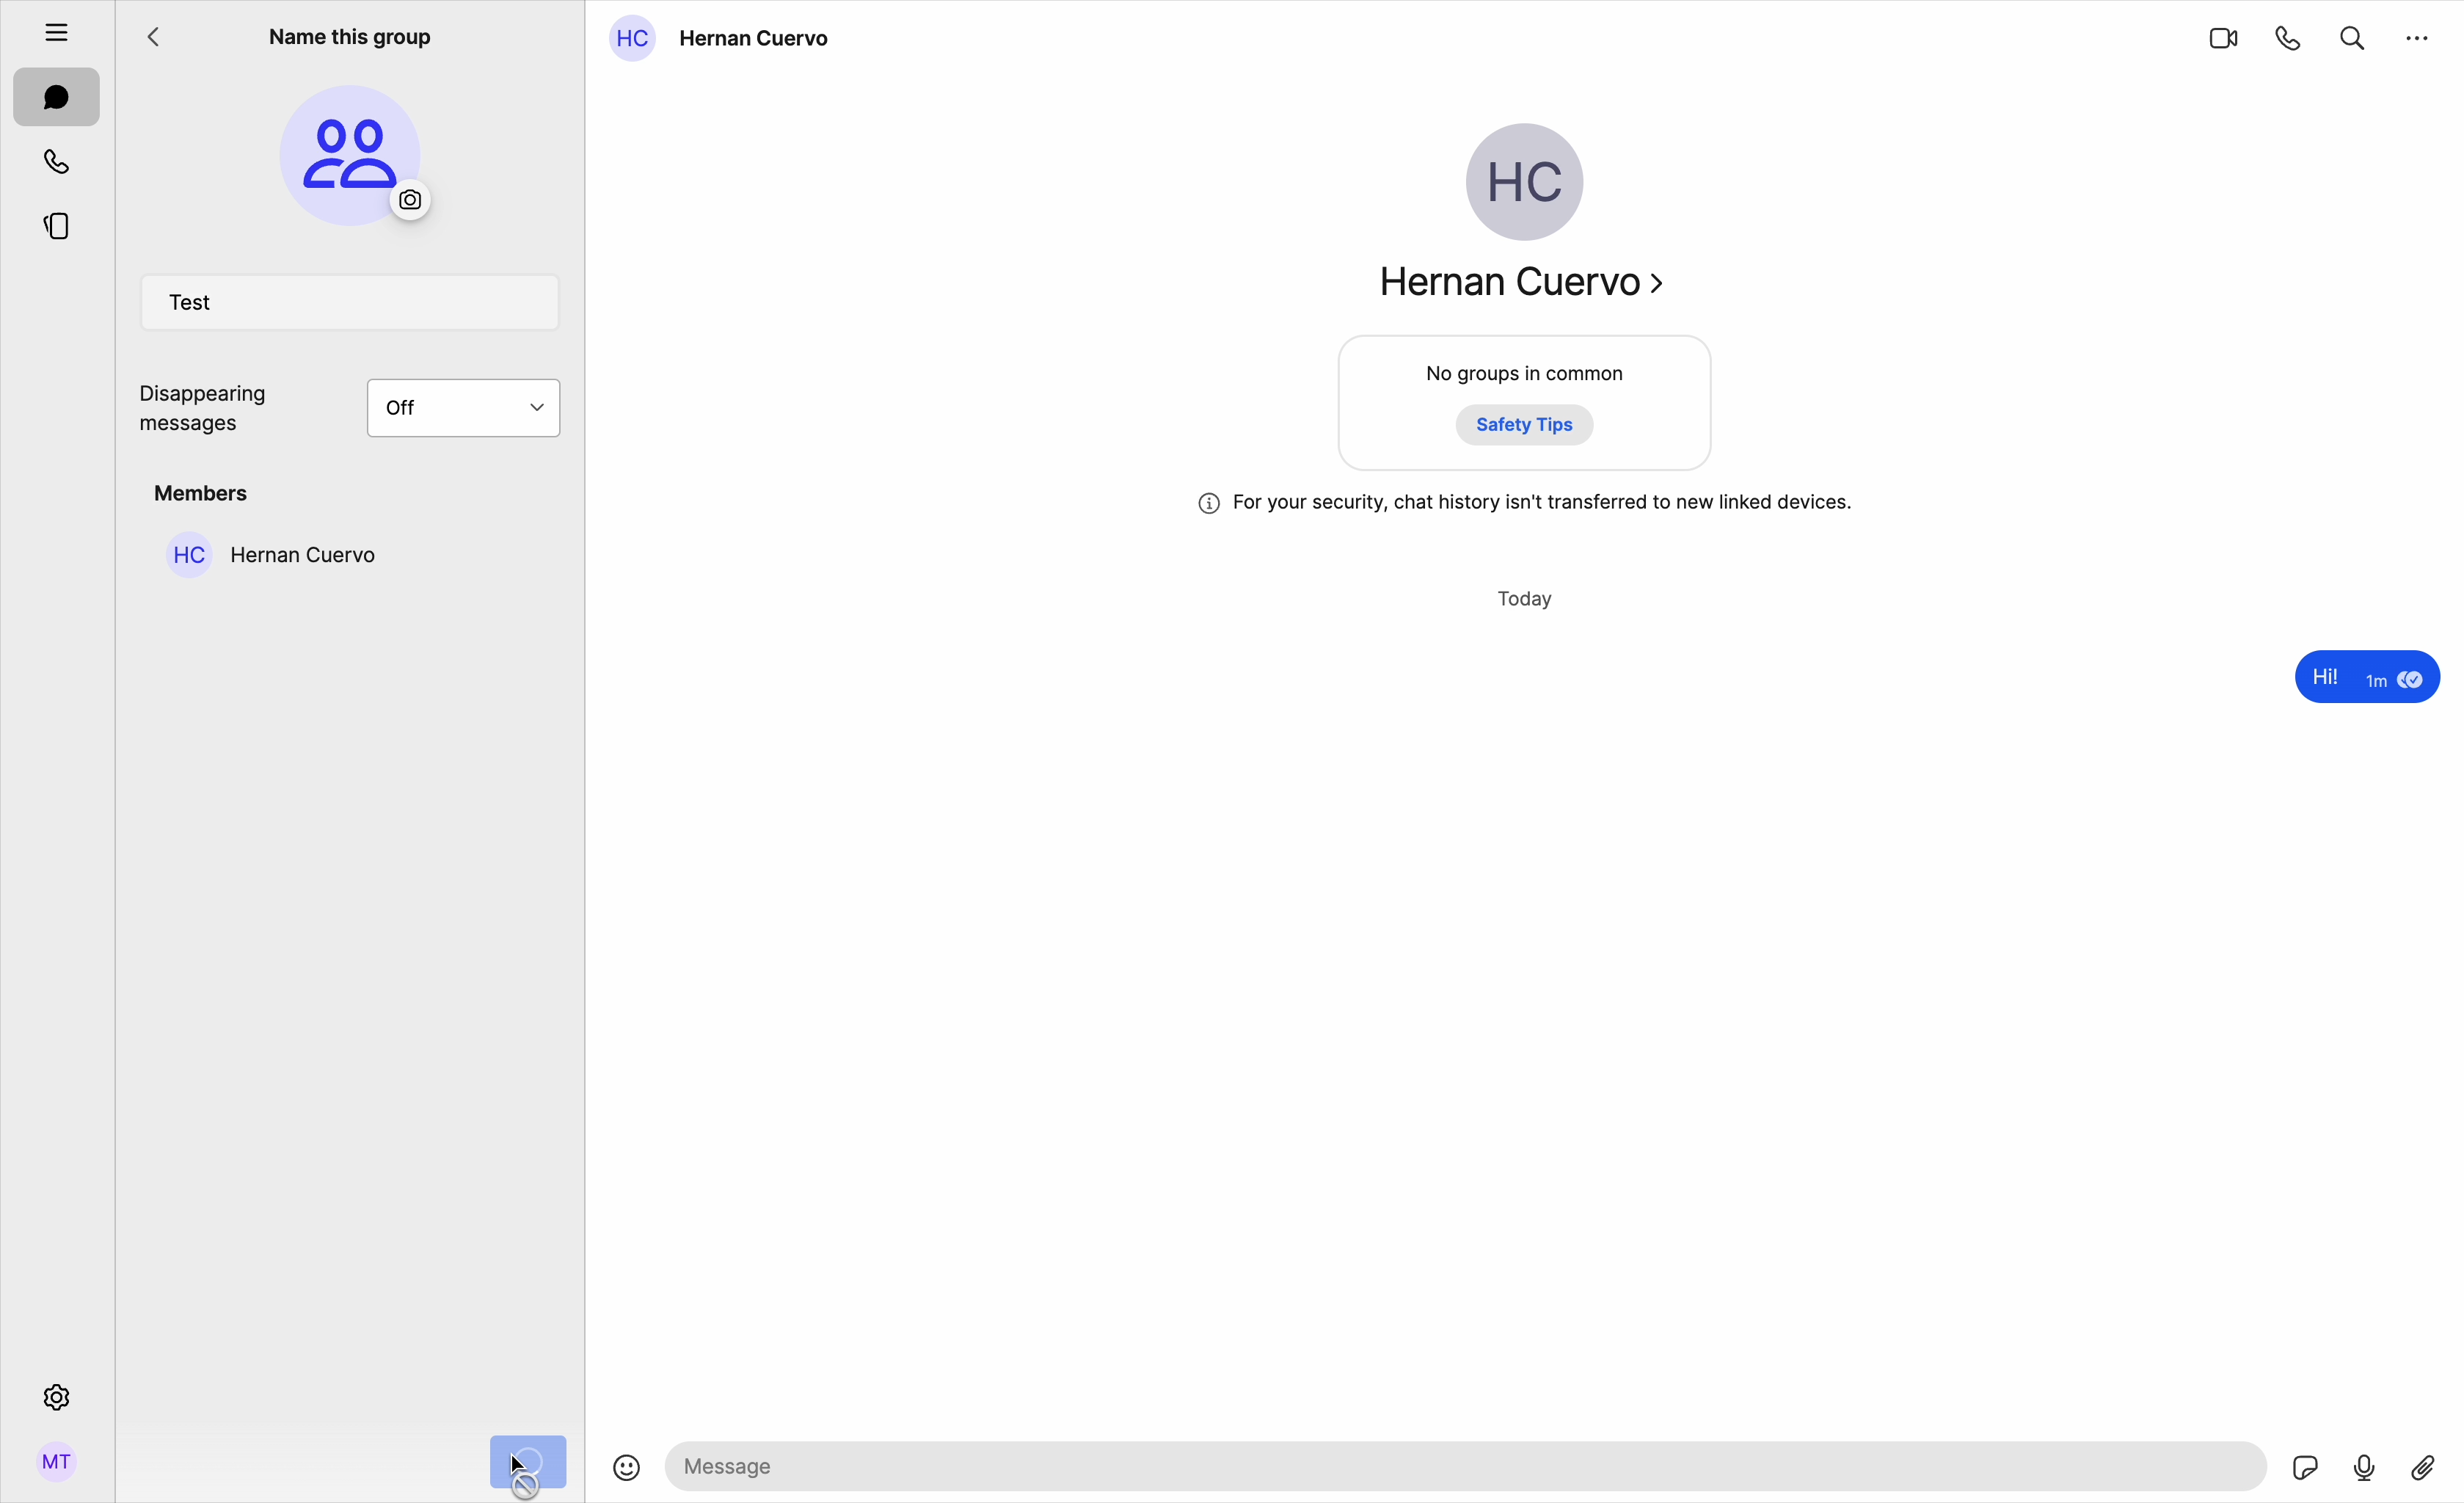 This screenshot has height=1503, width=2464. I want to click on hide tabs, so click(46, 27).